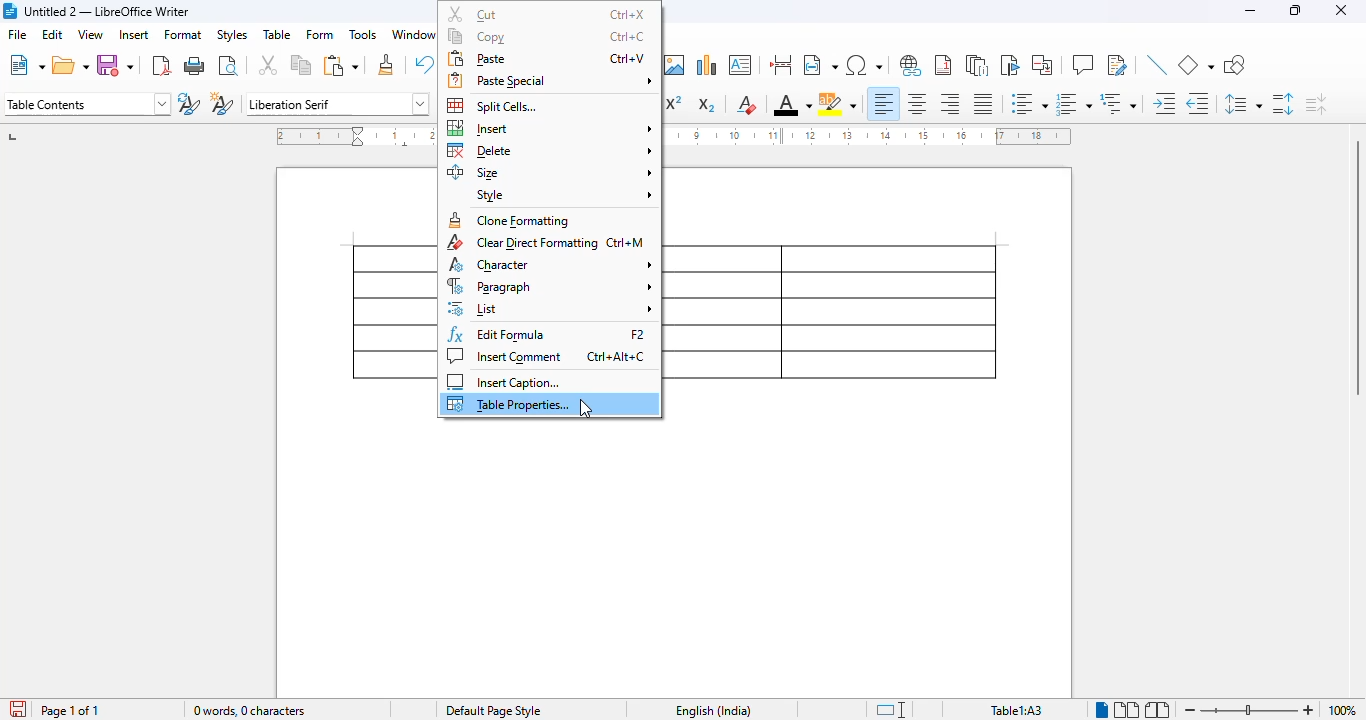 This screenshot has width=1366, height=720. What do you see at coordinates (70, 711) in the screenshot?
I see `page 1 of 1` at bounding box center [70, 711].